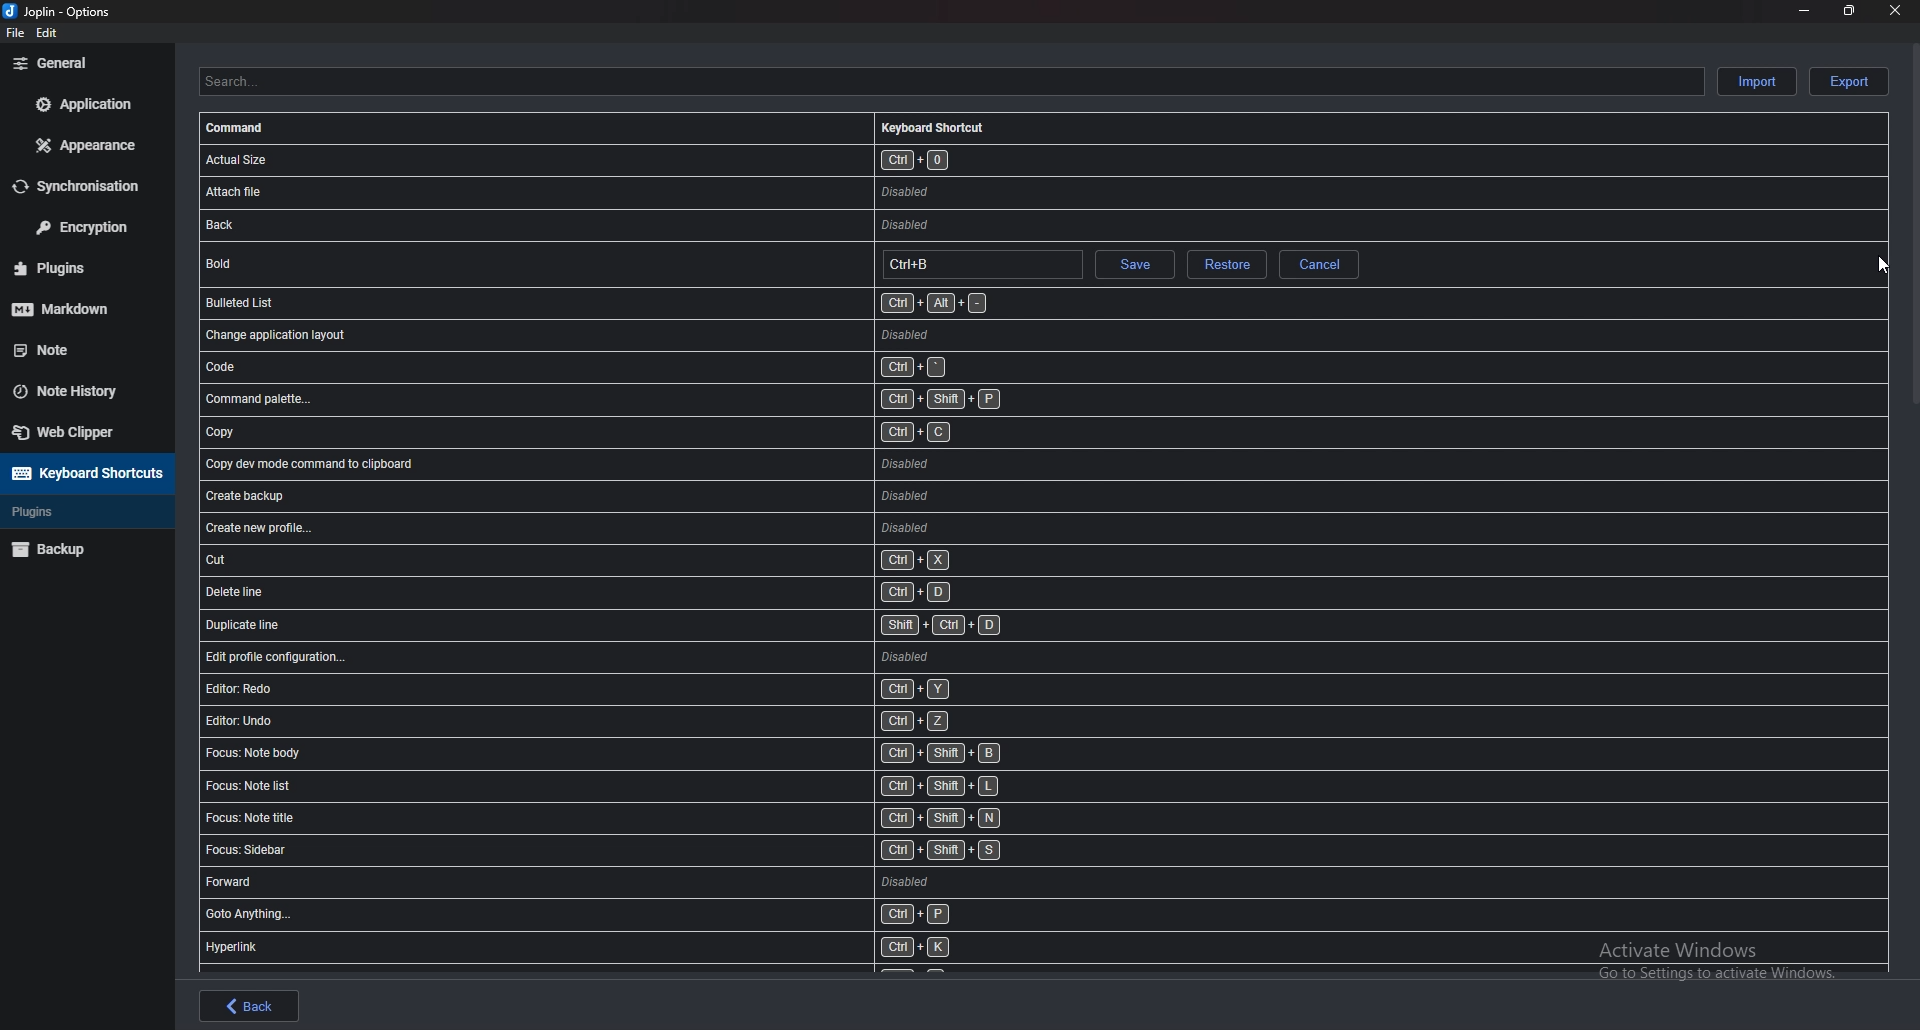  Describe the element at coordinates (83, 145) in the screenshot. I see `Appearance` at that location.